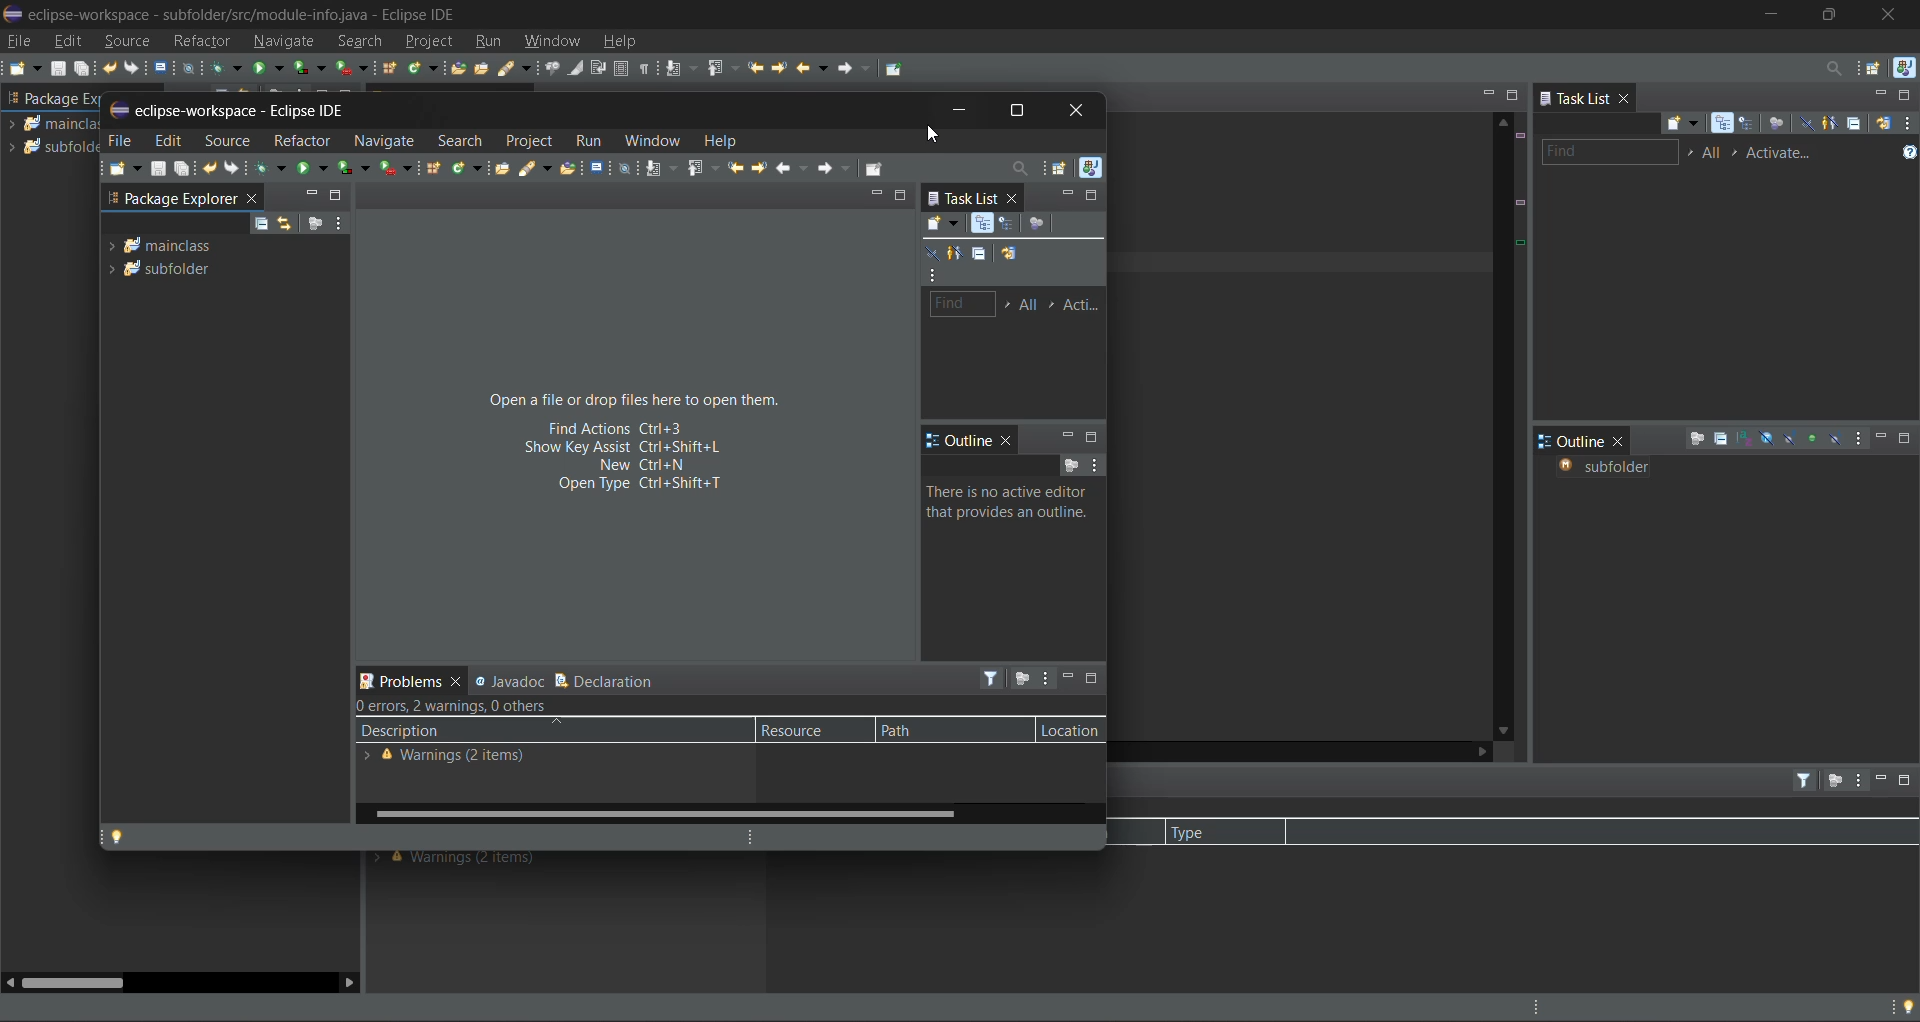 The width and height of the screenshot is (1920, 1022). What do you see at coordinates (962, 304) in the screenshot?
I see `find` at bounding box center [962, 304].